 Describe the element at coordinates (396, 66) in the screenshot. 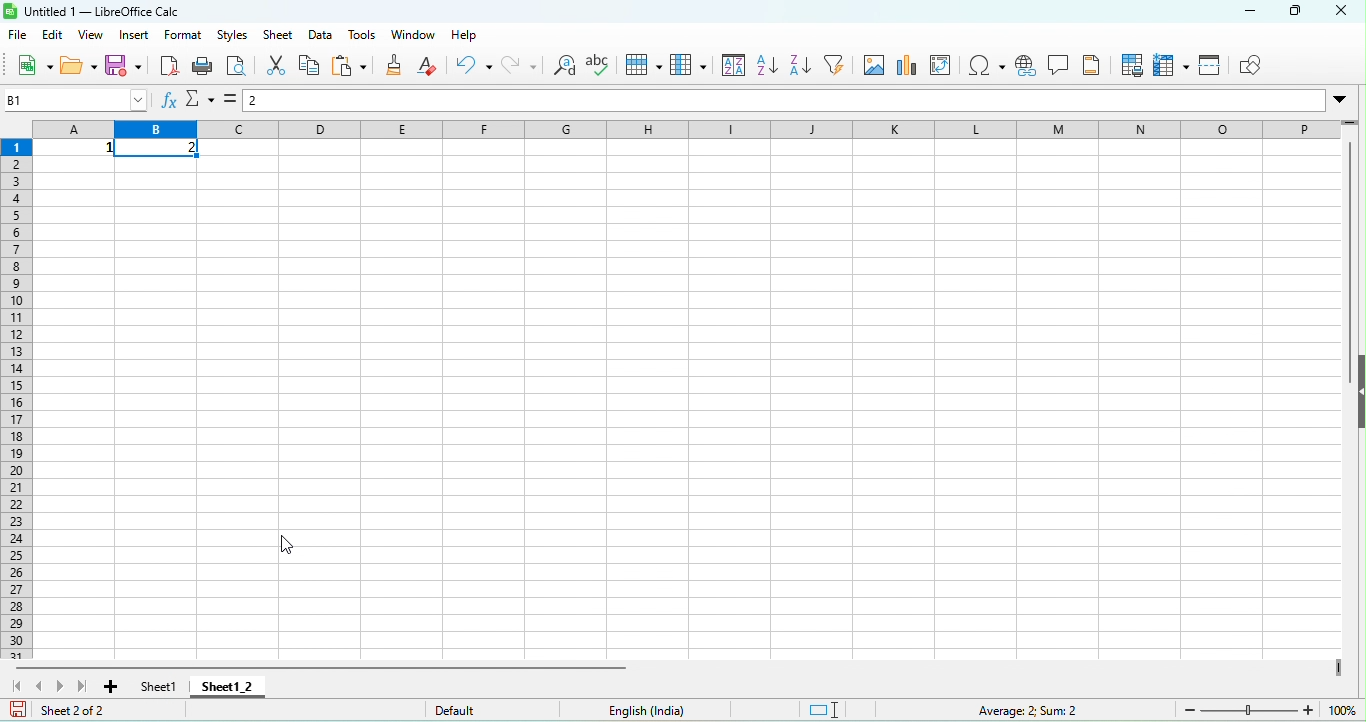

I see `clone formatting` at that location.